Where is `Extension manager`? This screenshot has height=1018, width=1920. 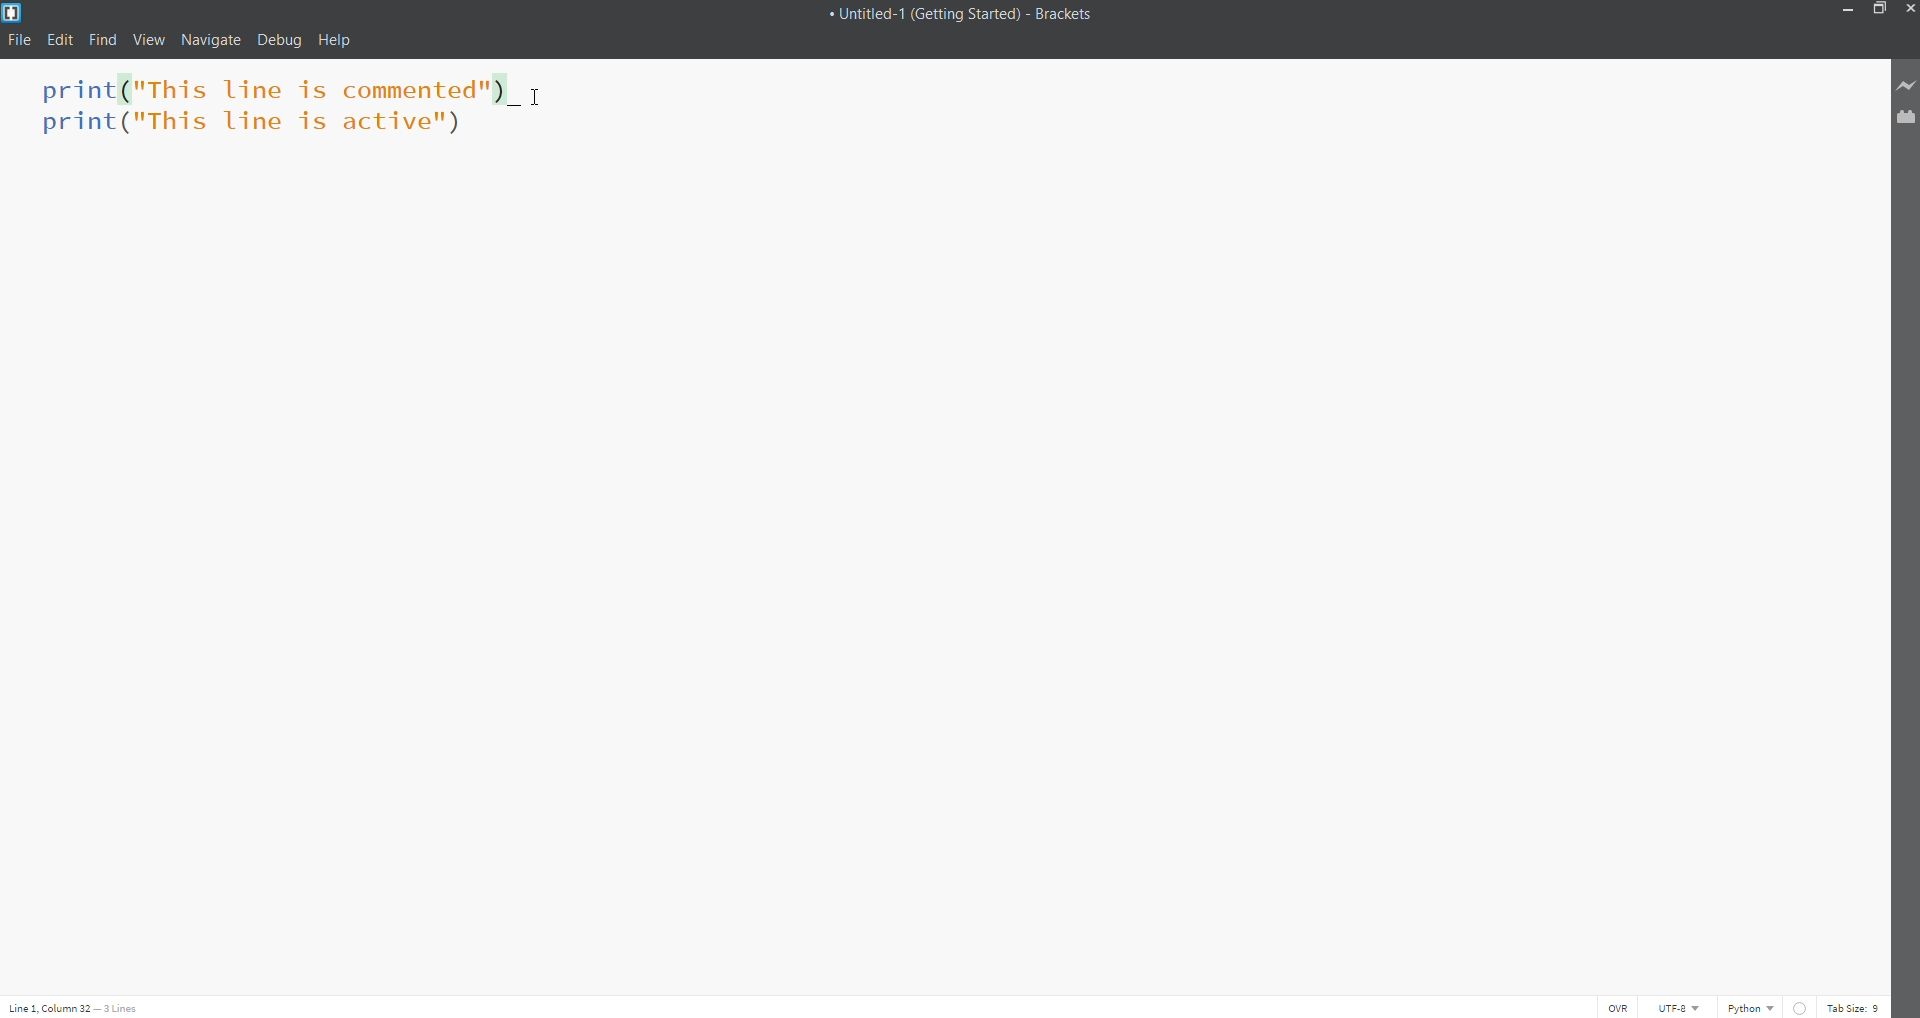 Extension manager is located at coordinates (1904, 117).